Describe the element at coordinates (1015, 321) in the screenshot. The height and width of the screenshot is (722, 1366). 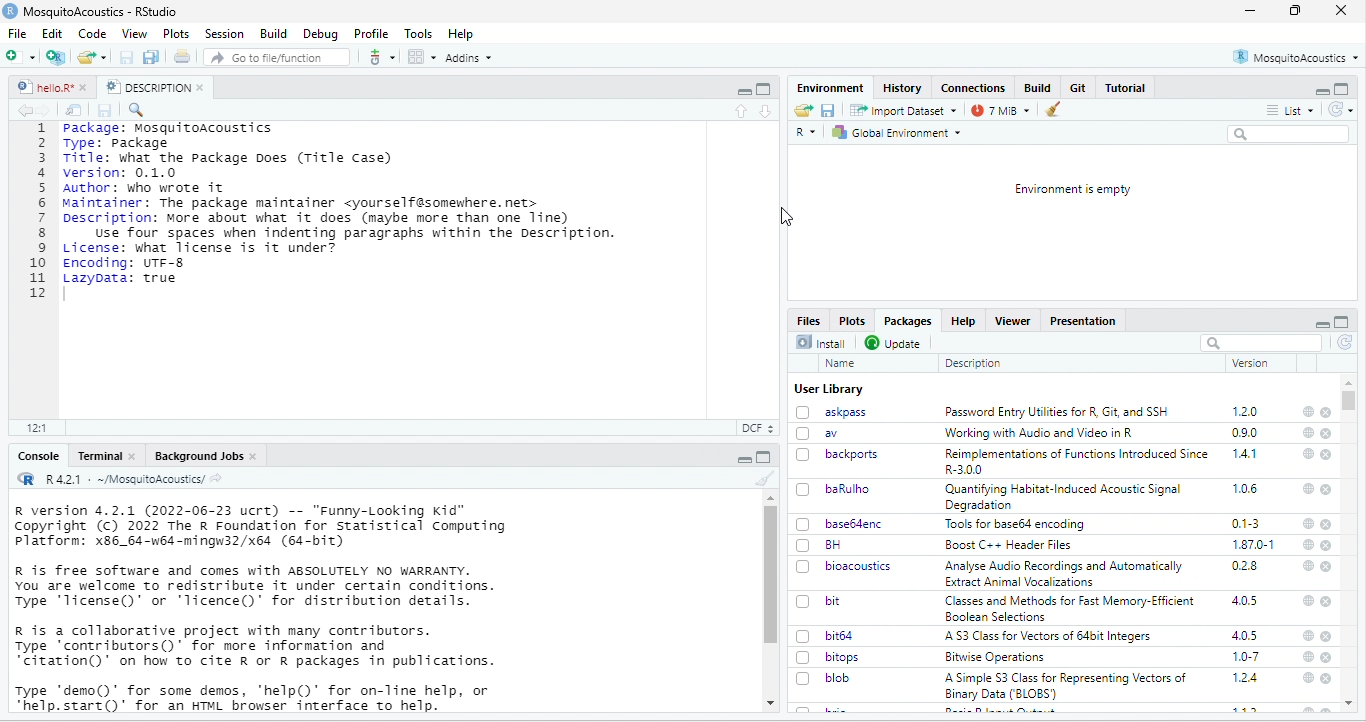
I see `Viewer` at that location.